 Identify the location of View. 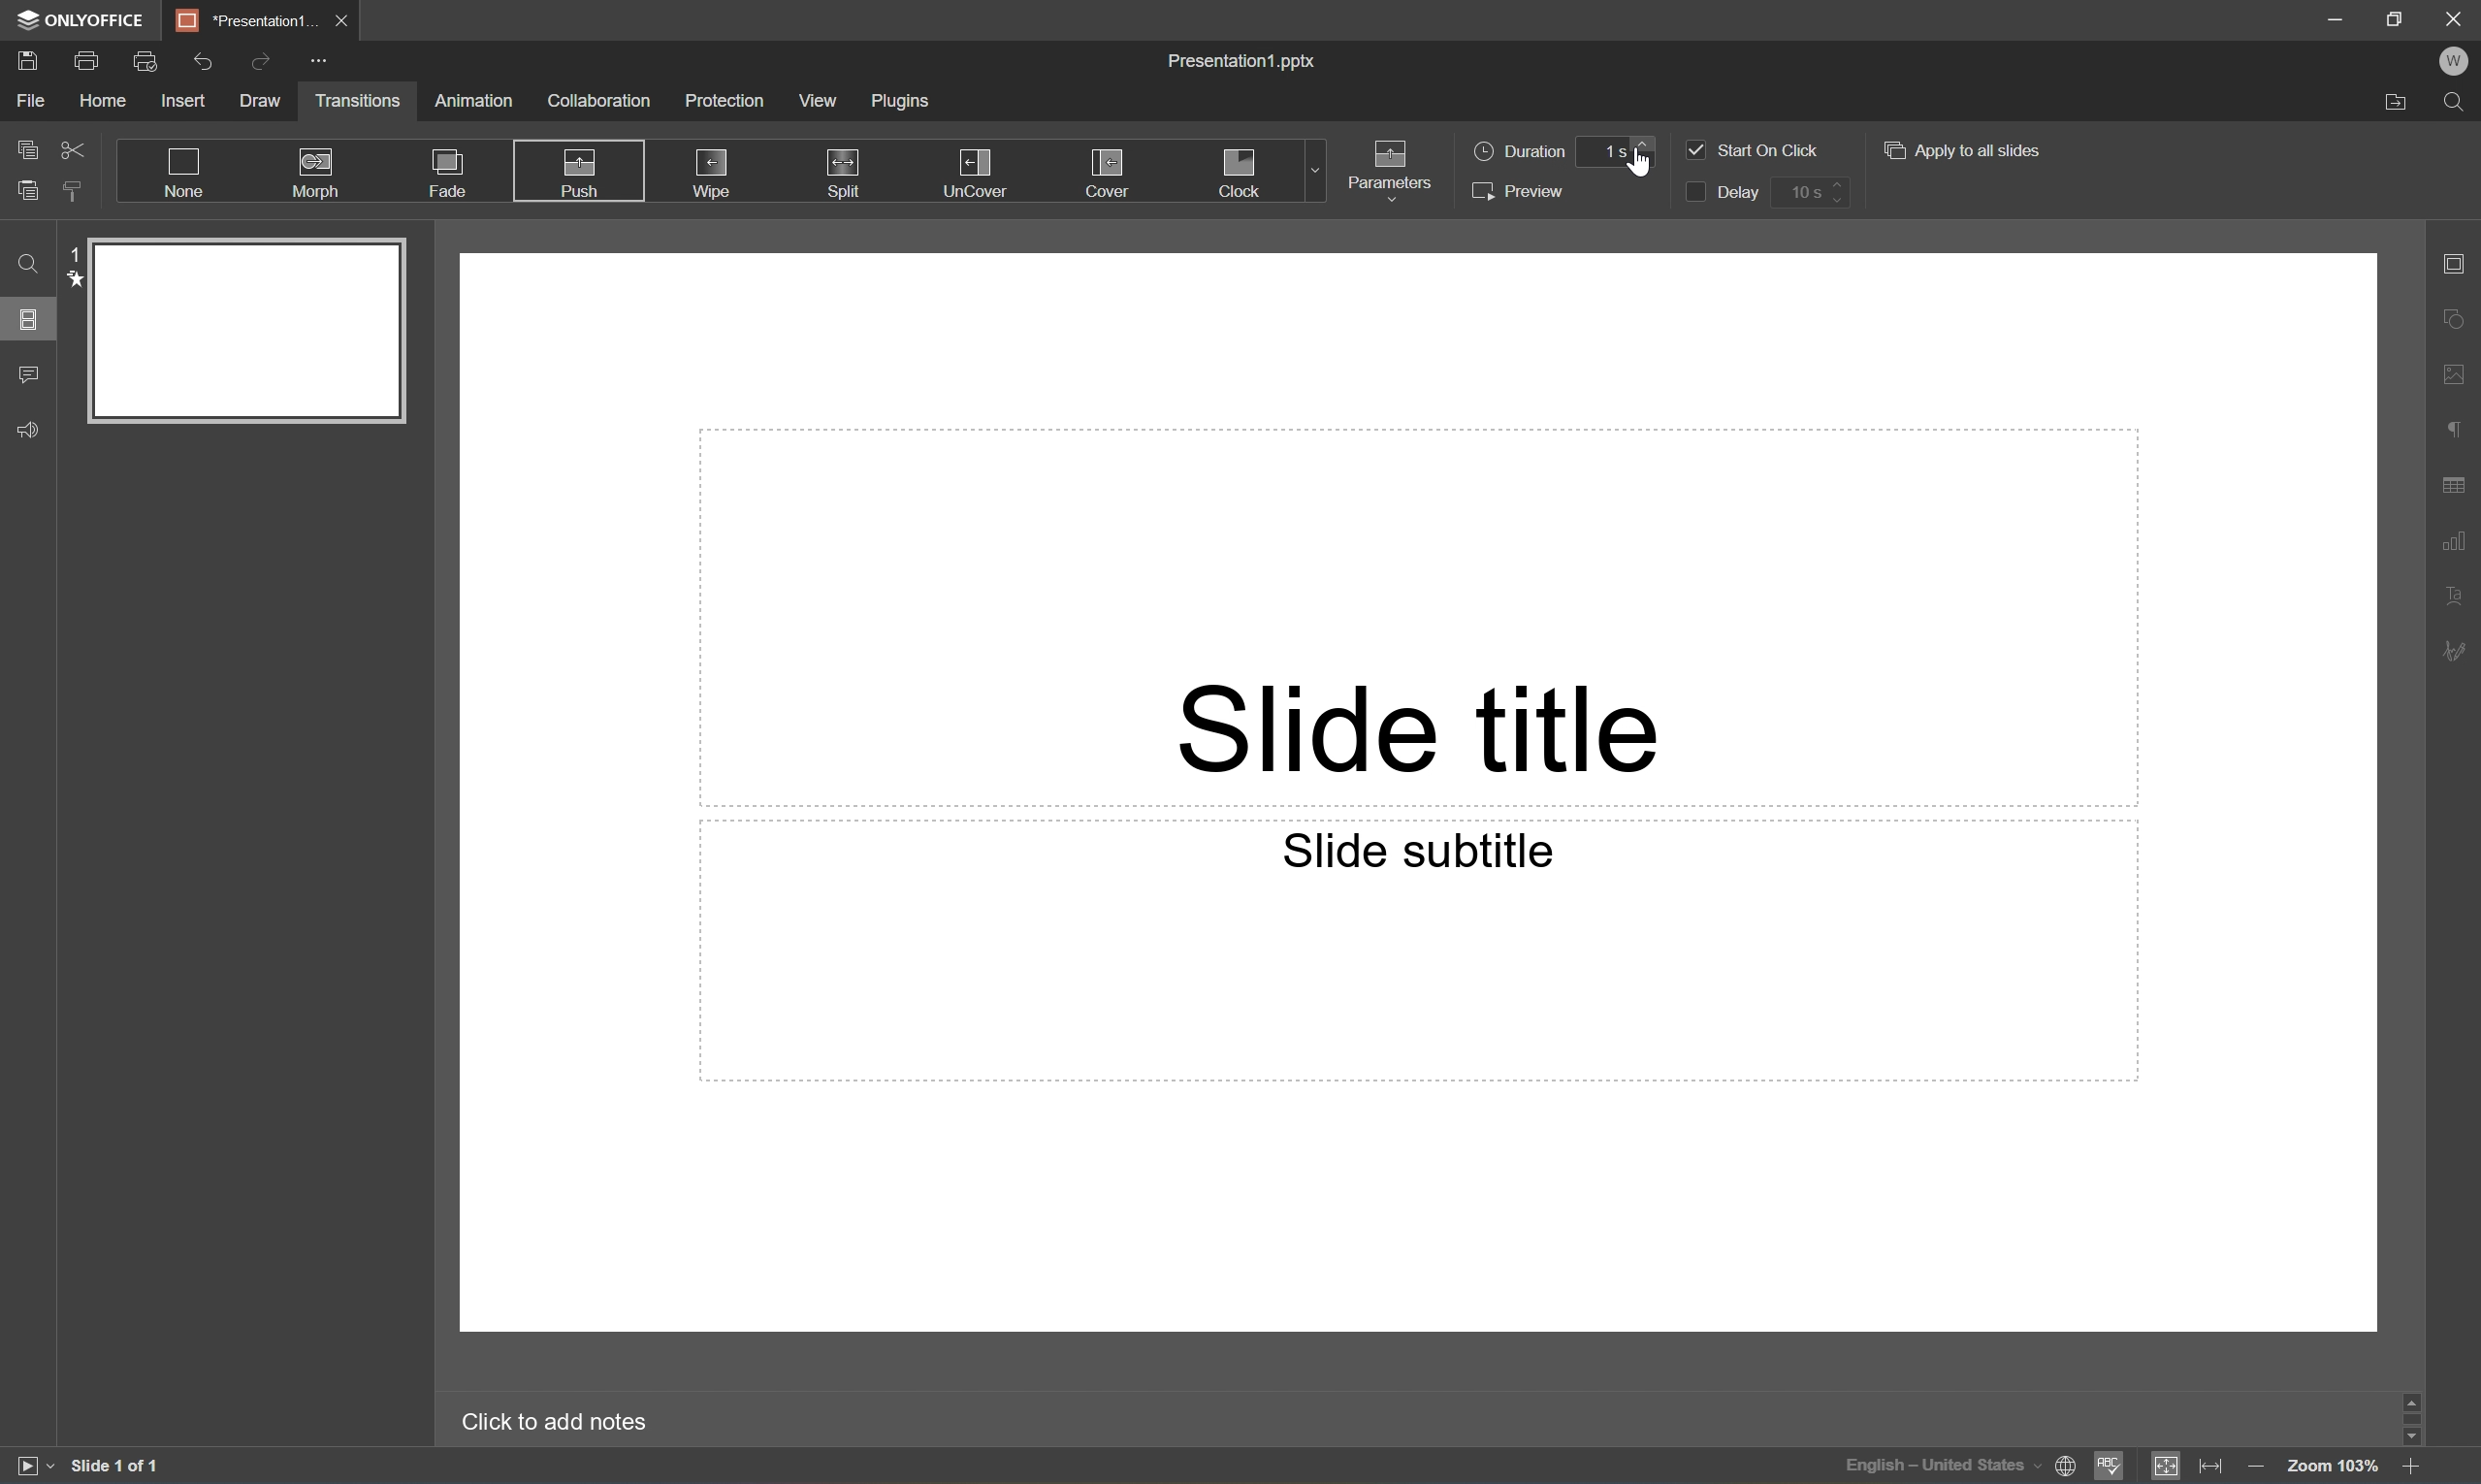
(817, 102).